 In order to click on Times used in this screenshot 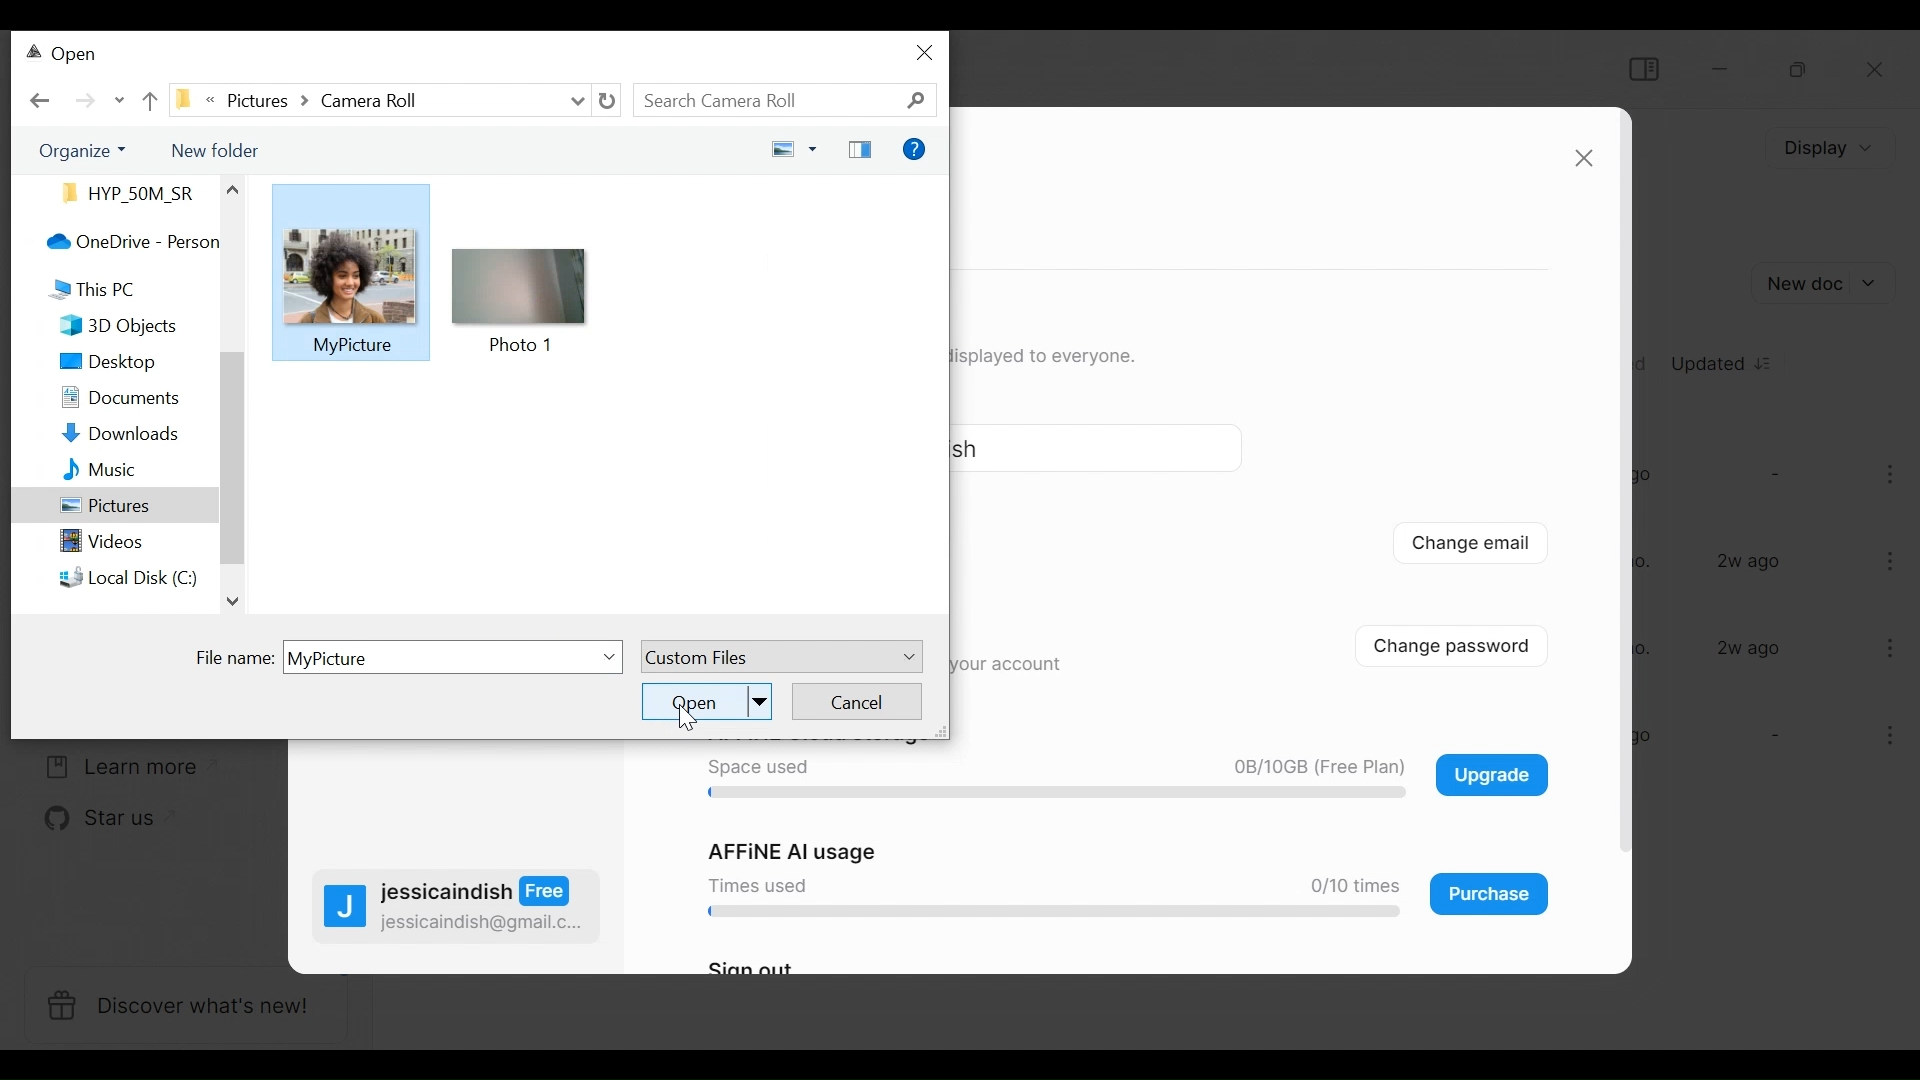, I will do `click(753, 884)`.